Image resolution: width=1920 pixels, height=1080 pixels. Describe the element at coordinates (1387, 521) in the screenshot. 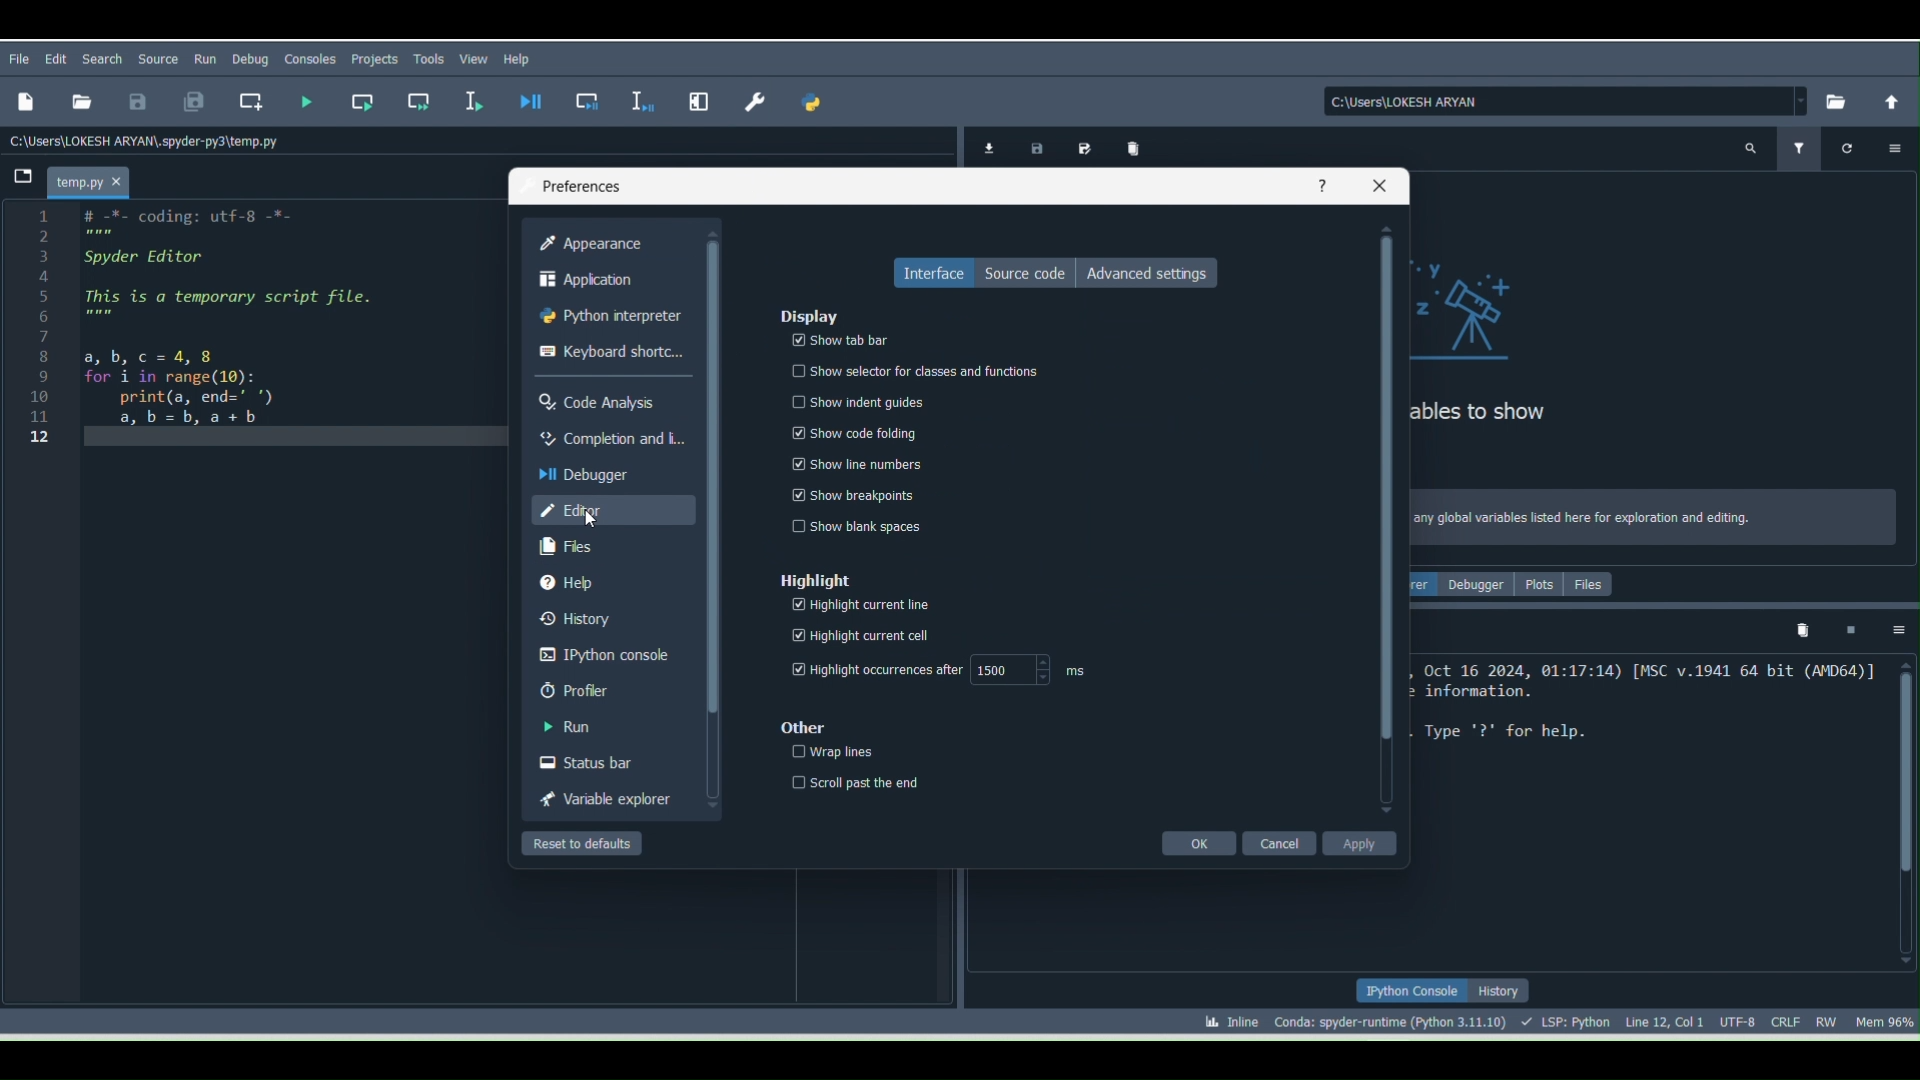

I see `Scrollbar` at that location.